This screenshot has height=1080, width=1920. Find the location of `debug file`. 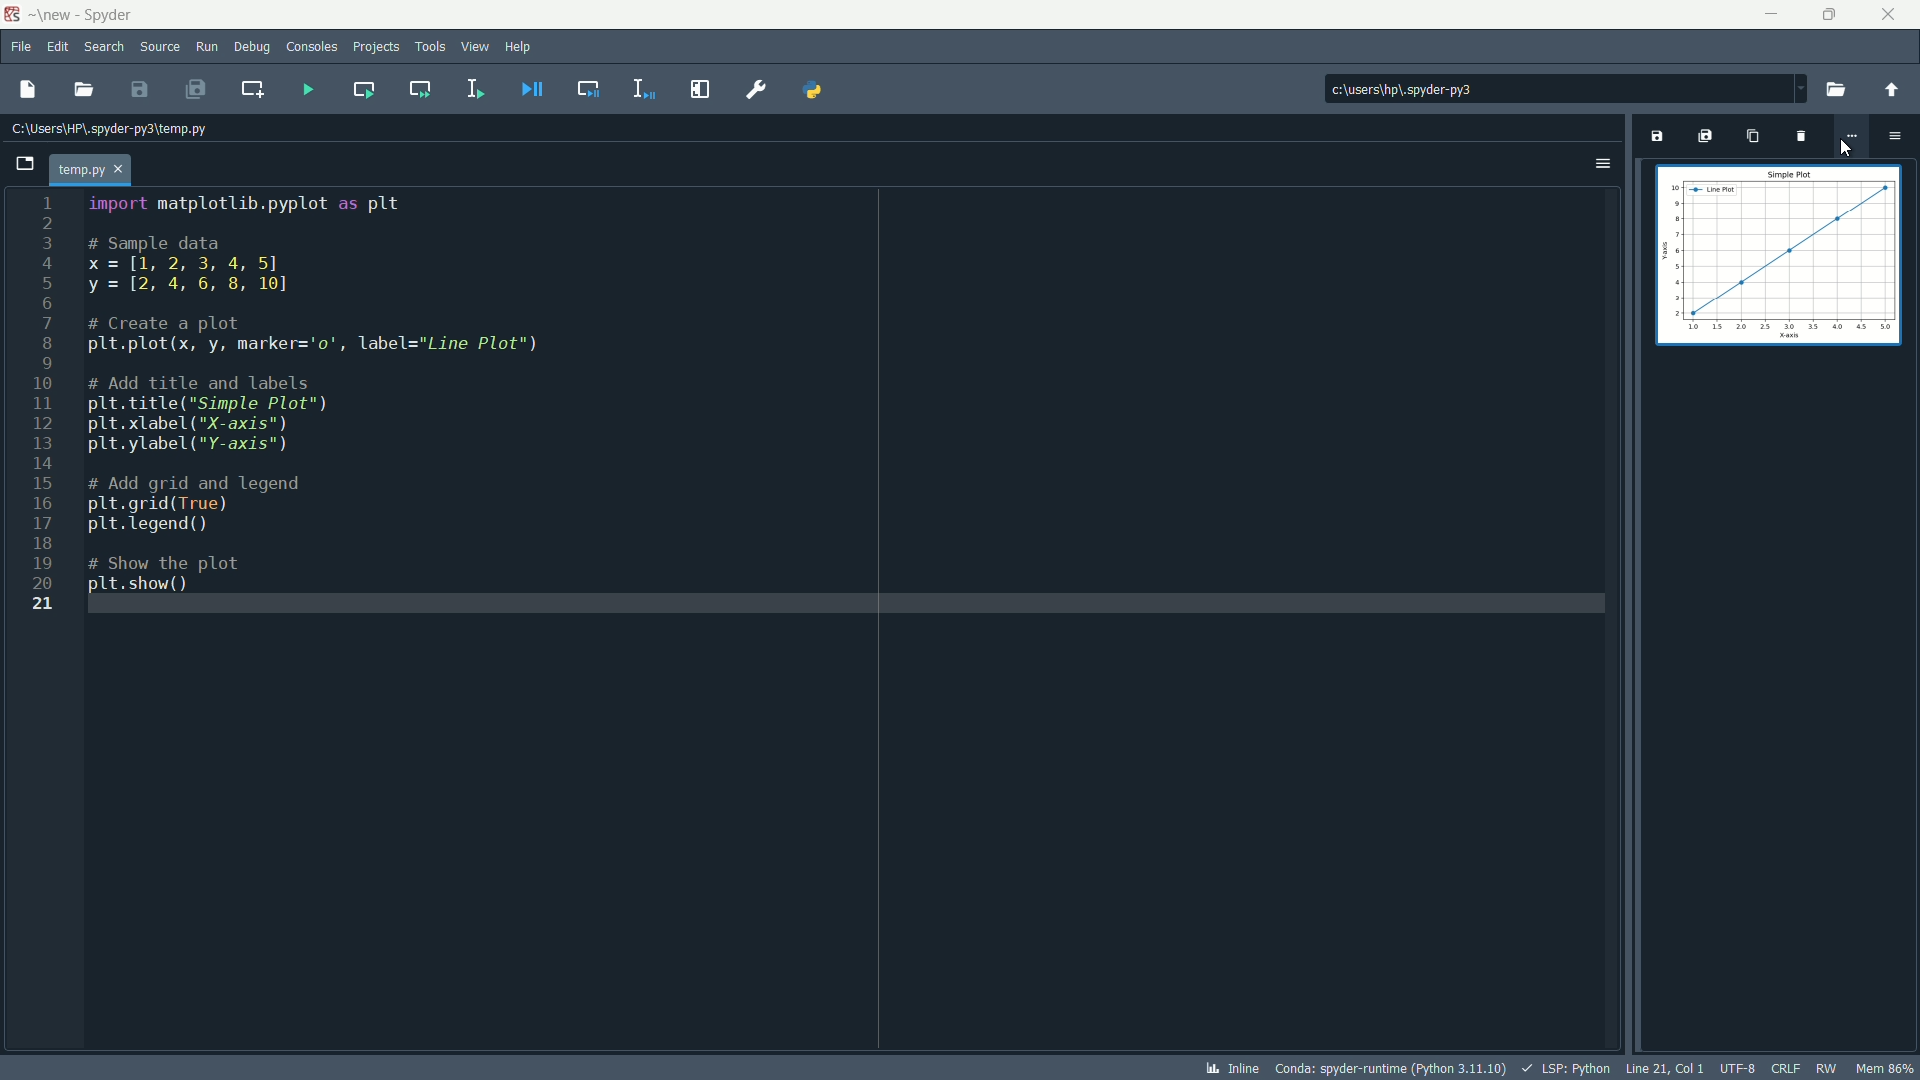

debug file is located at coordinates (531, 89).